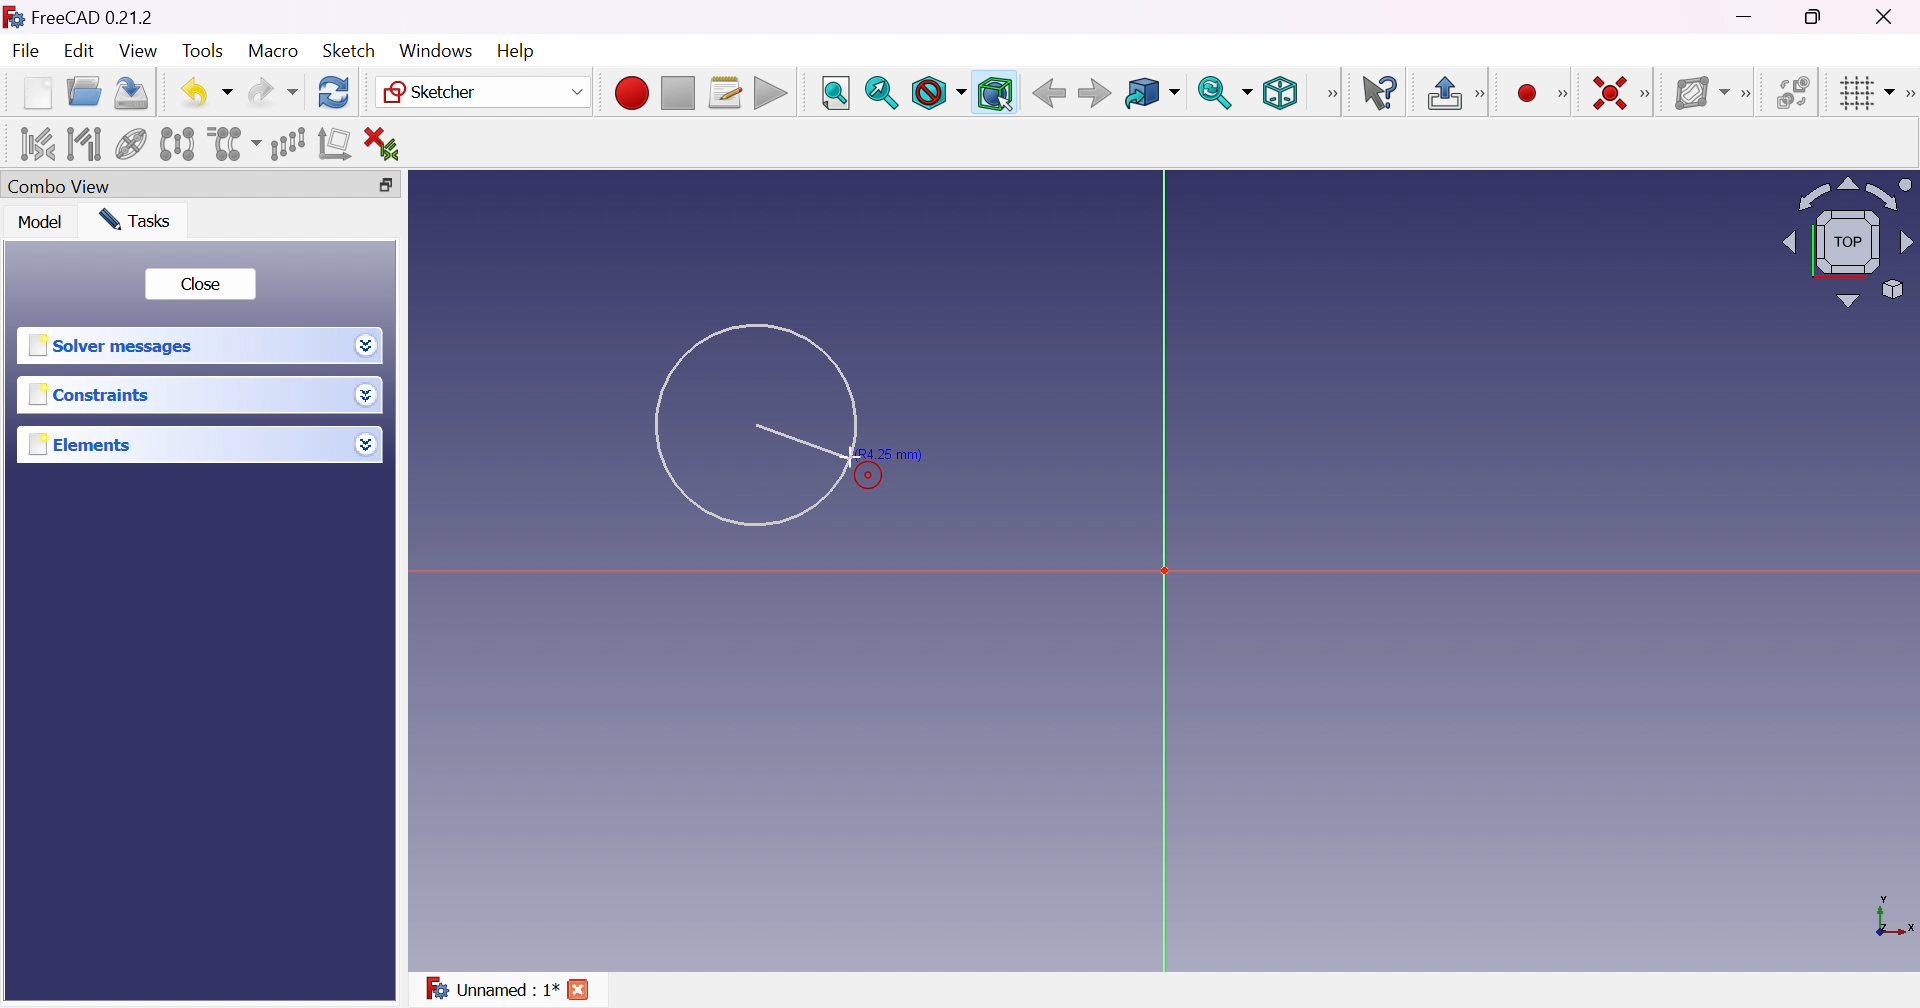  What do you see at coordinates (274, 51) in the screenshot?
I see `Macro` at bounding box center [274, 51].